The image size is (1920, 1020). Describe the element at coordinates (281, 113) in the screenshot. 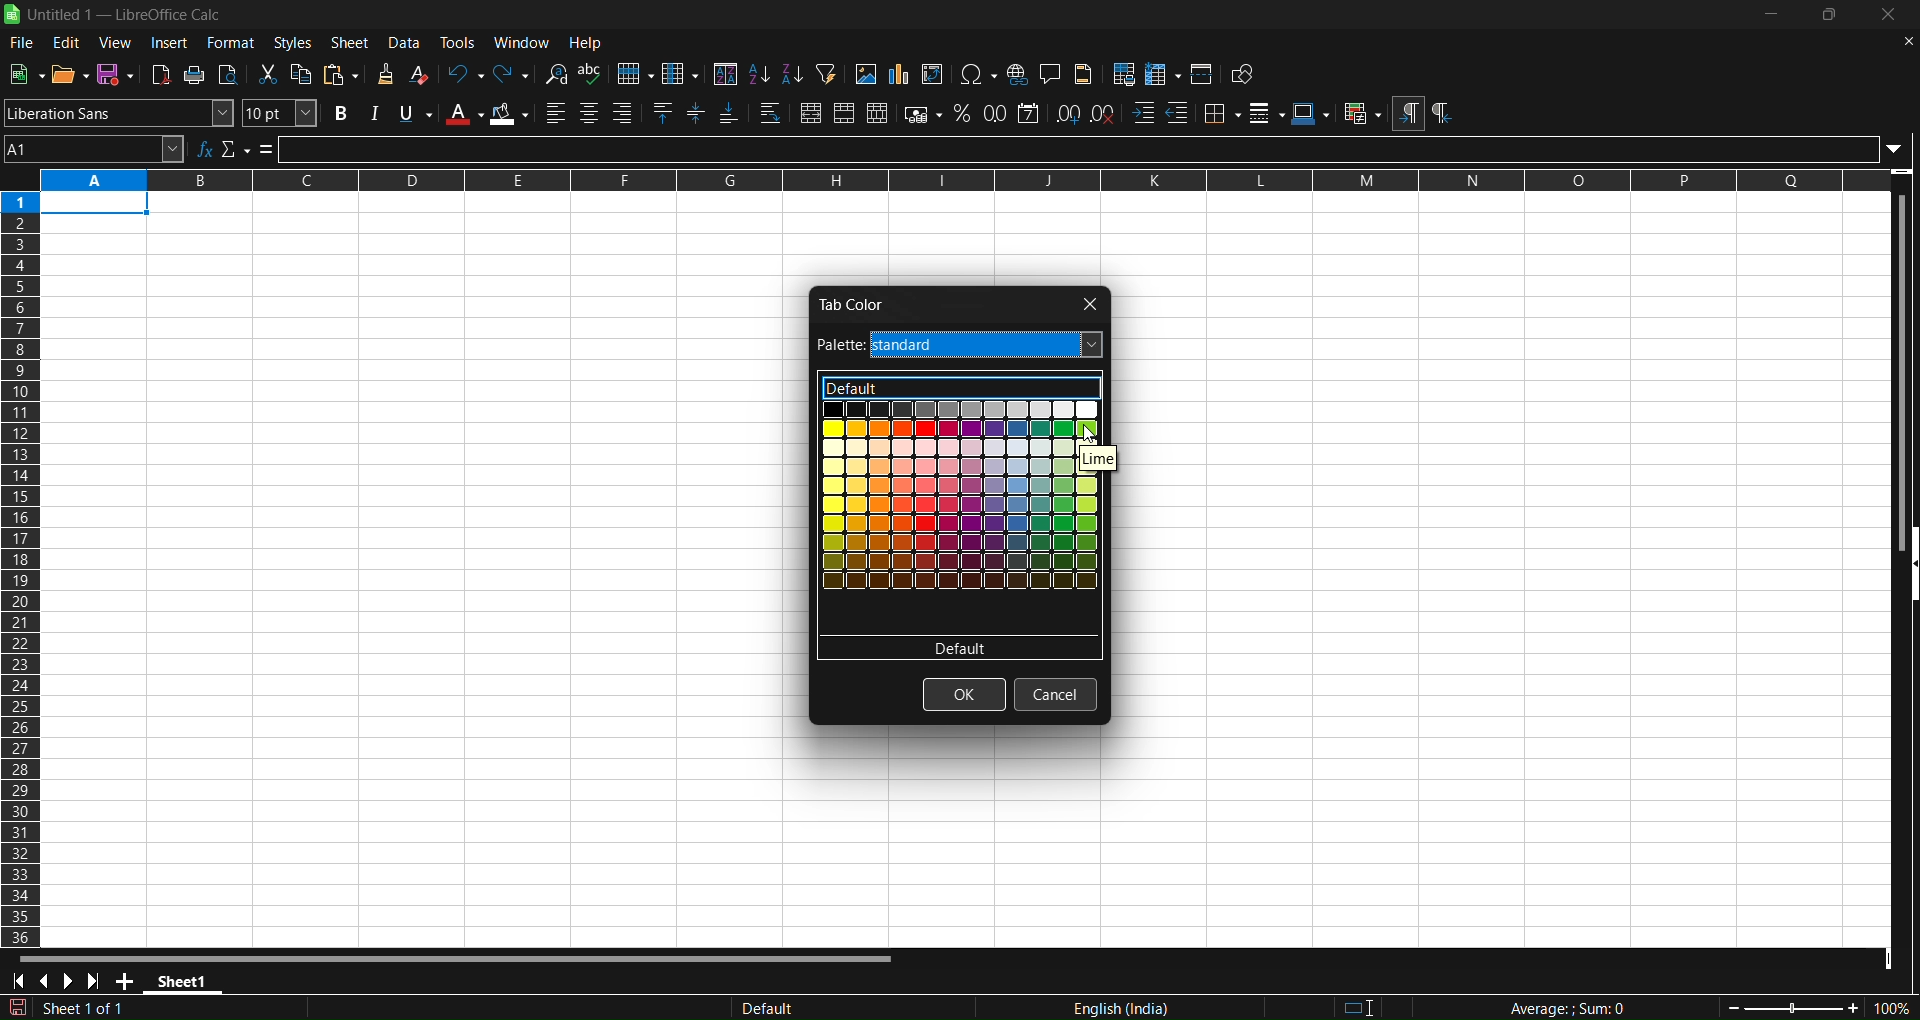

I see `font size` at that location.